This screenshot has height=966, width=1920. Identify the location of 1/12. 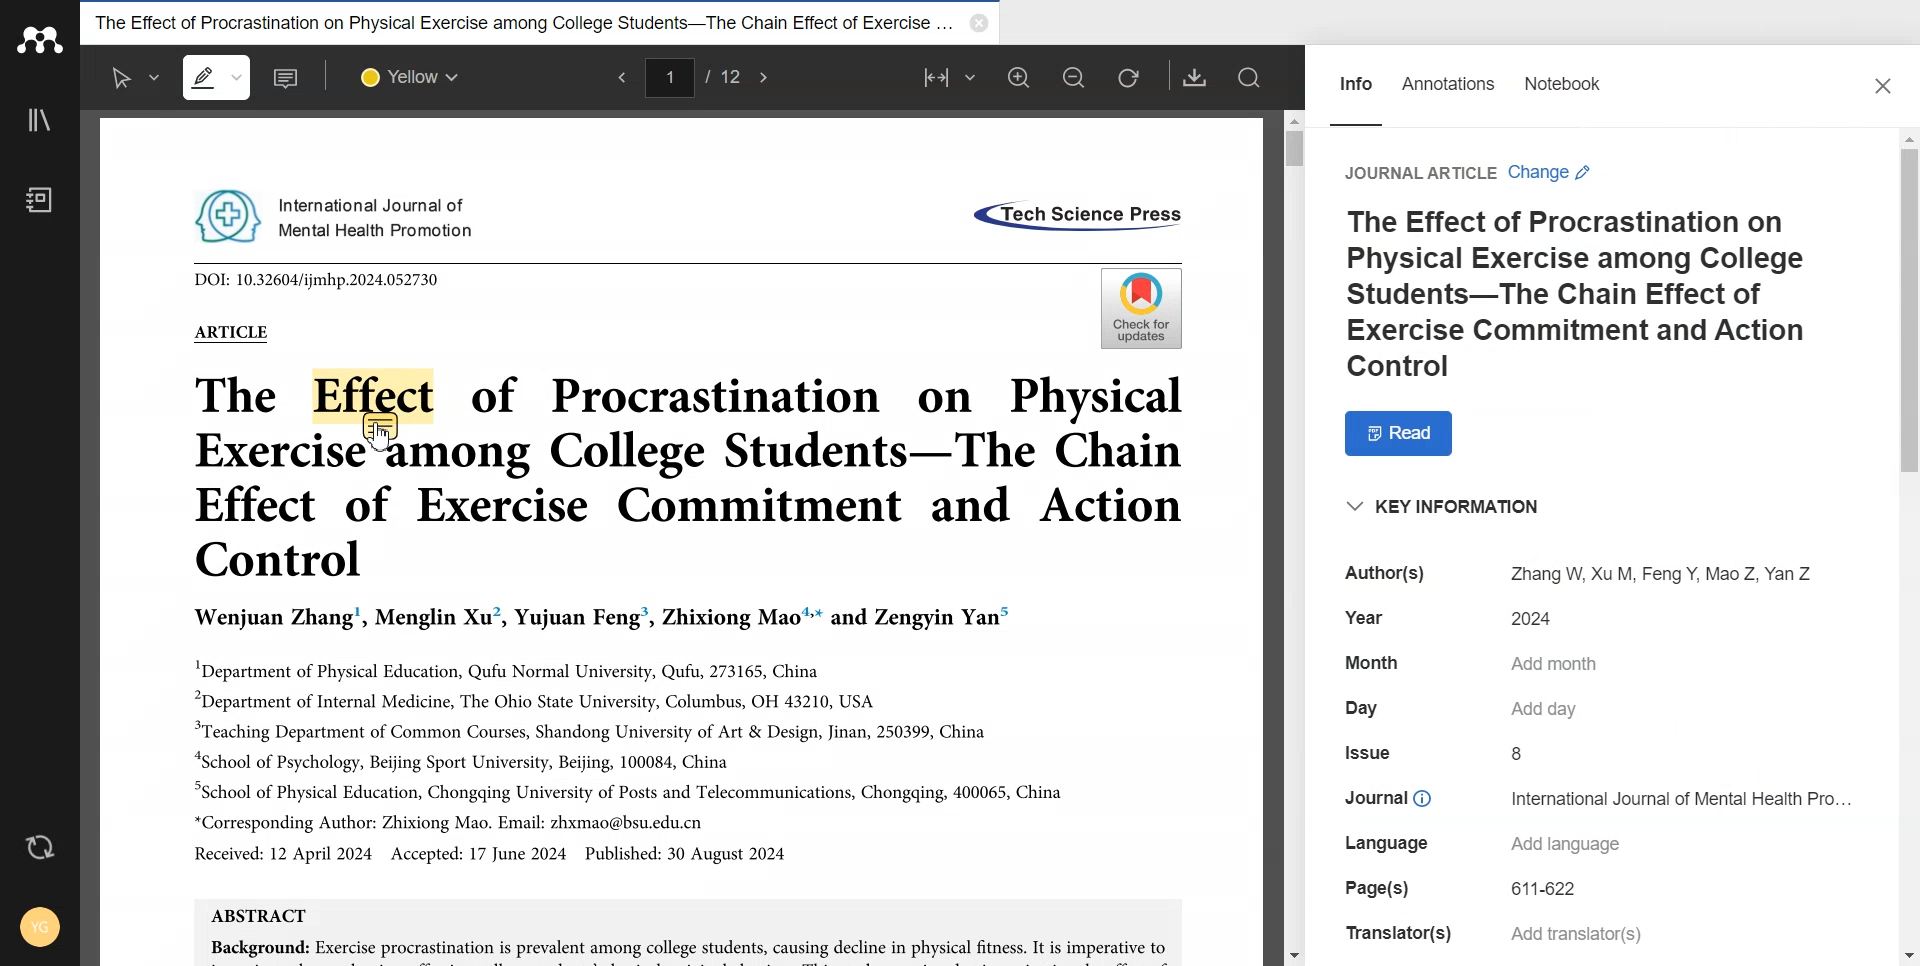
(695, 79).